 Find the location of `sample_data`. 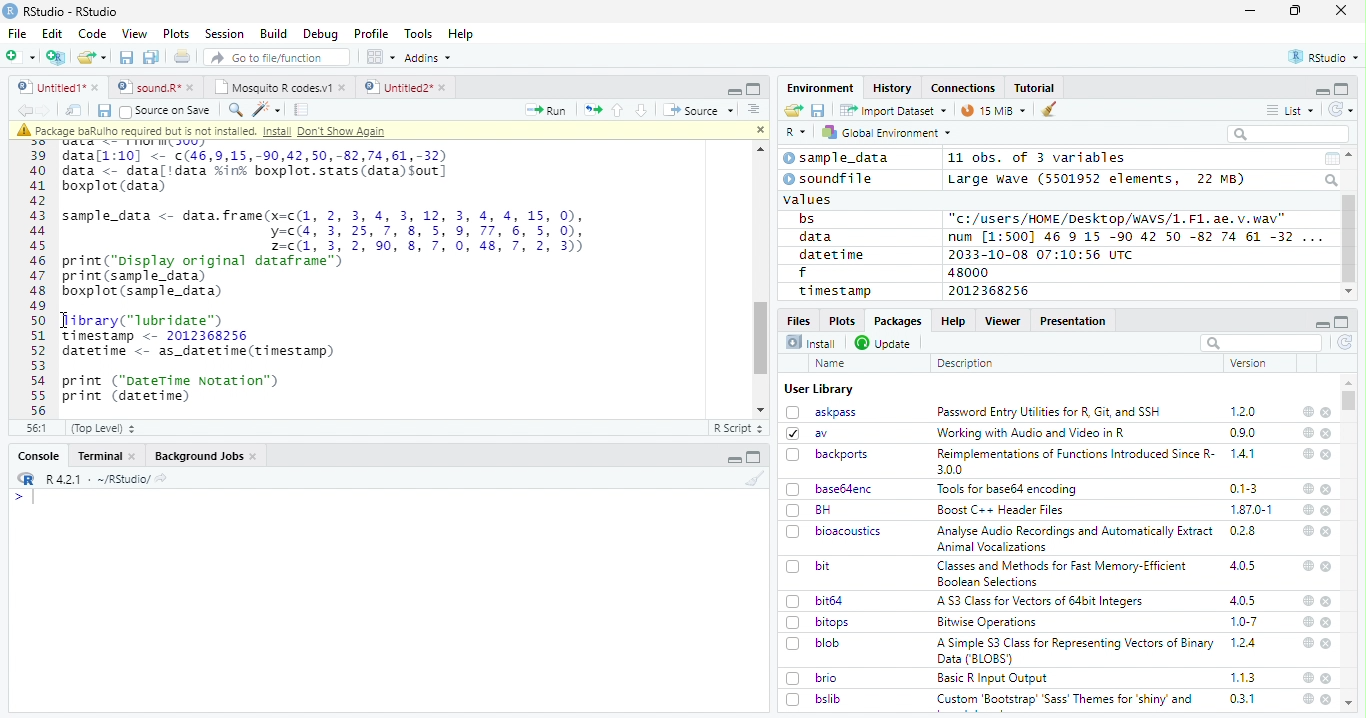

sample_data is located at coordinates (839, 158).